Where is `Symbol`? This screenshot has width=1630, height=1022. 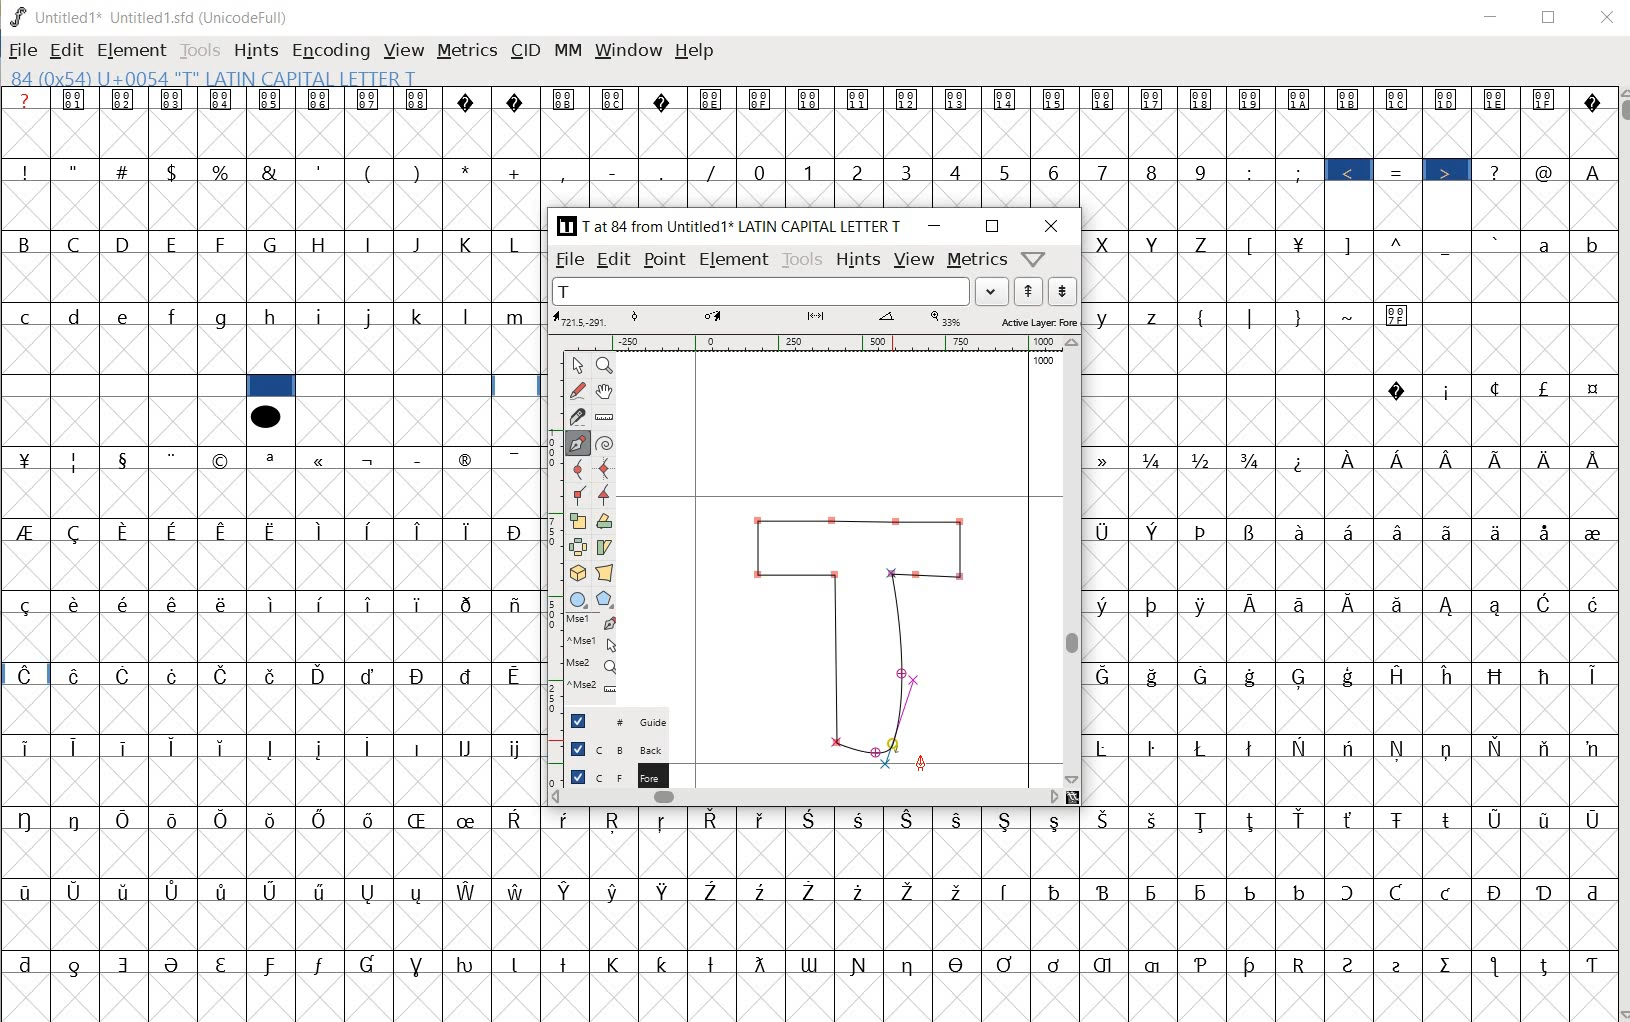
Symbol is located at coordinates (370, 820).